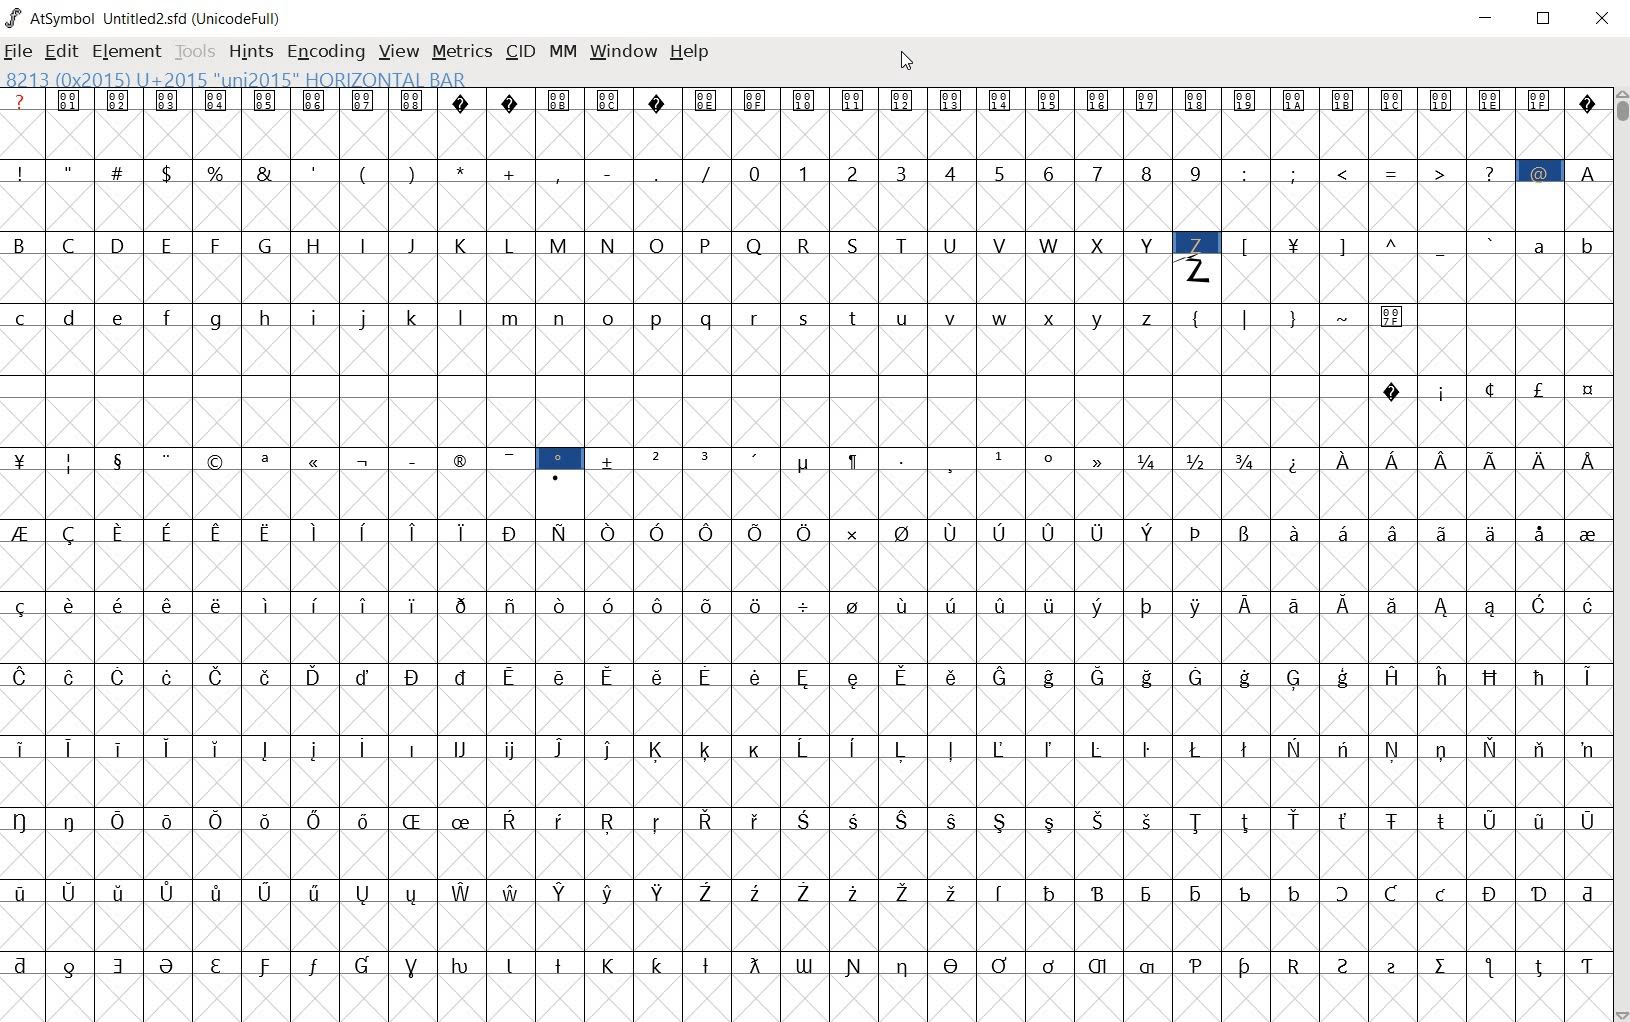  I want to click on AtSymbol  Untitled2.sfd (UnicodeFull), so click(145, 18).